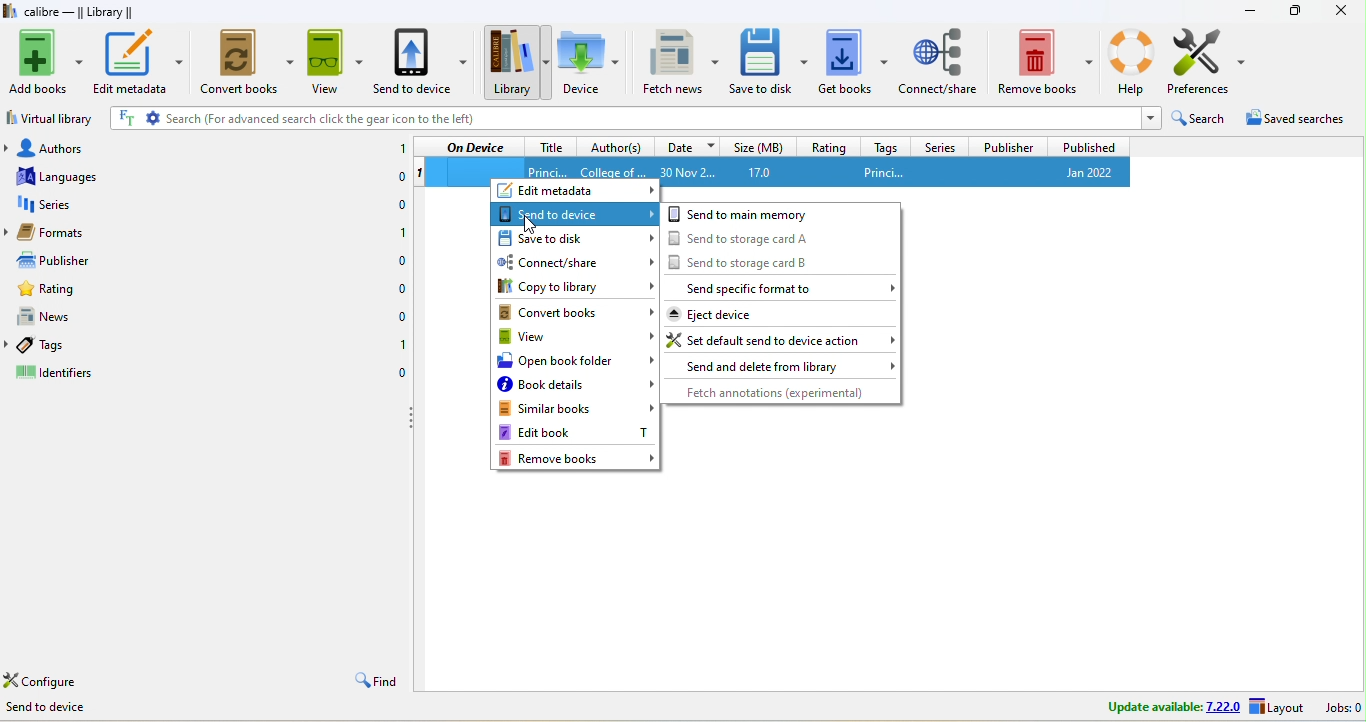 The height and width of the screenshot is (722, 1366). What do you see at coordinates (125, 118) in the screenshot?
I see `FT` at bounding box center [125, 118].